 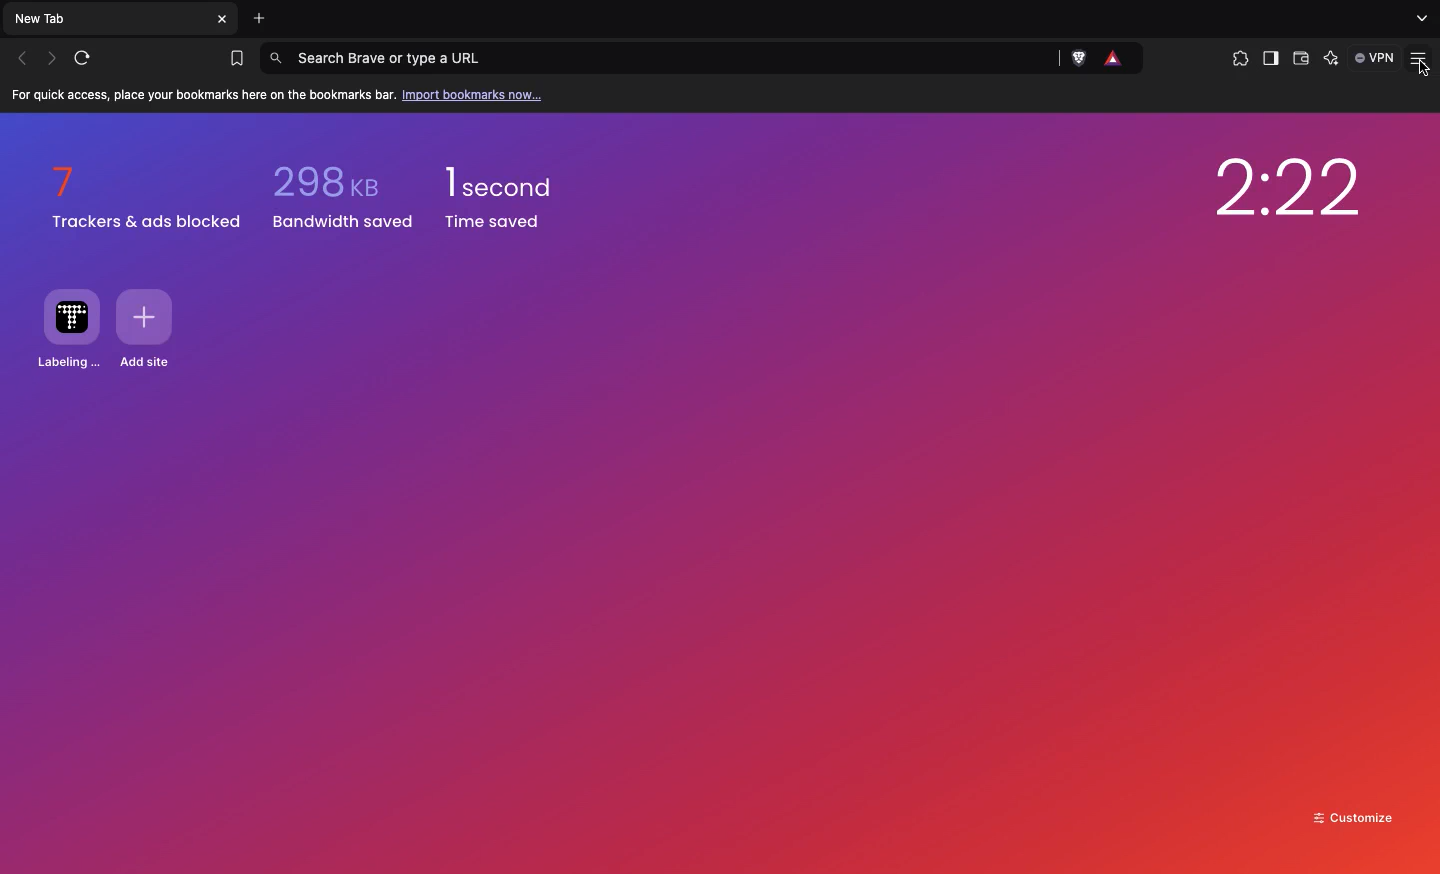 I want to click on cursor, so click(x=1424, y=67).